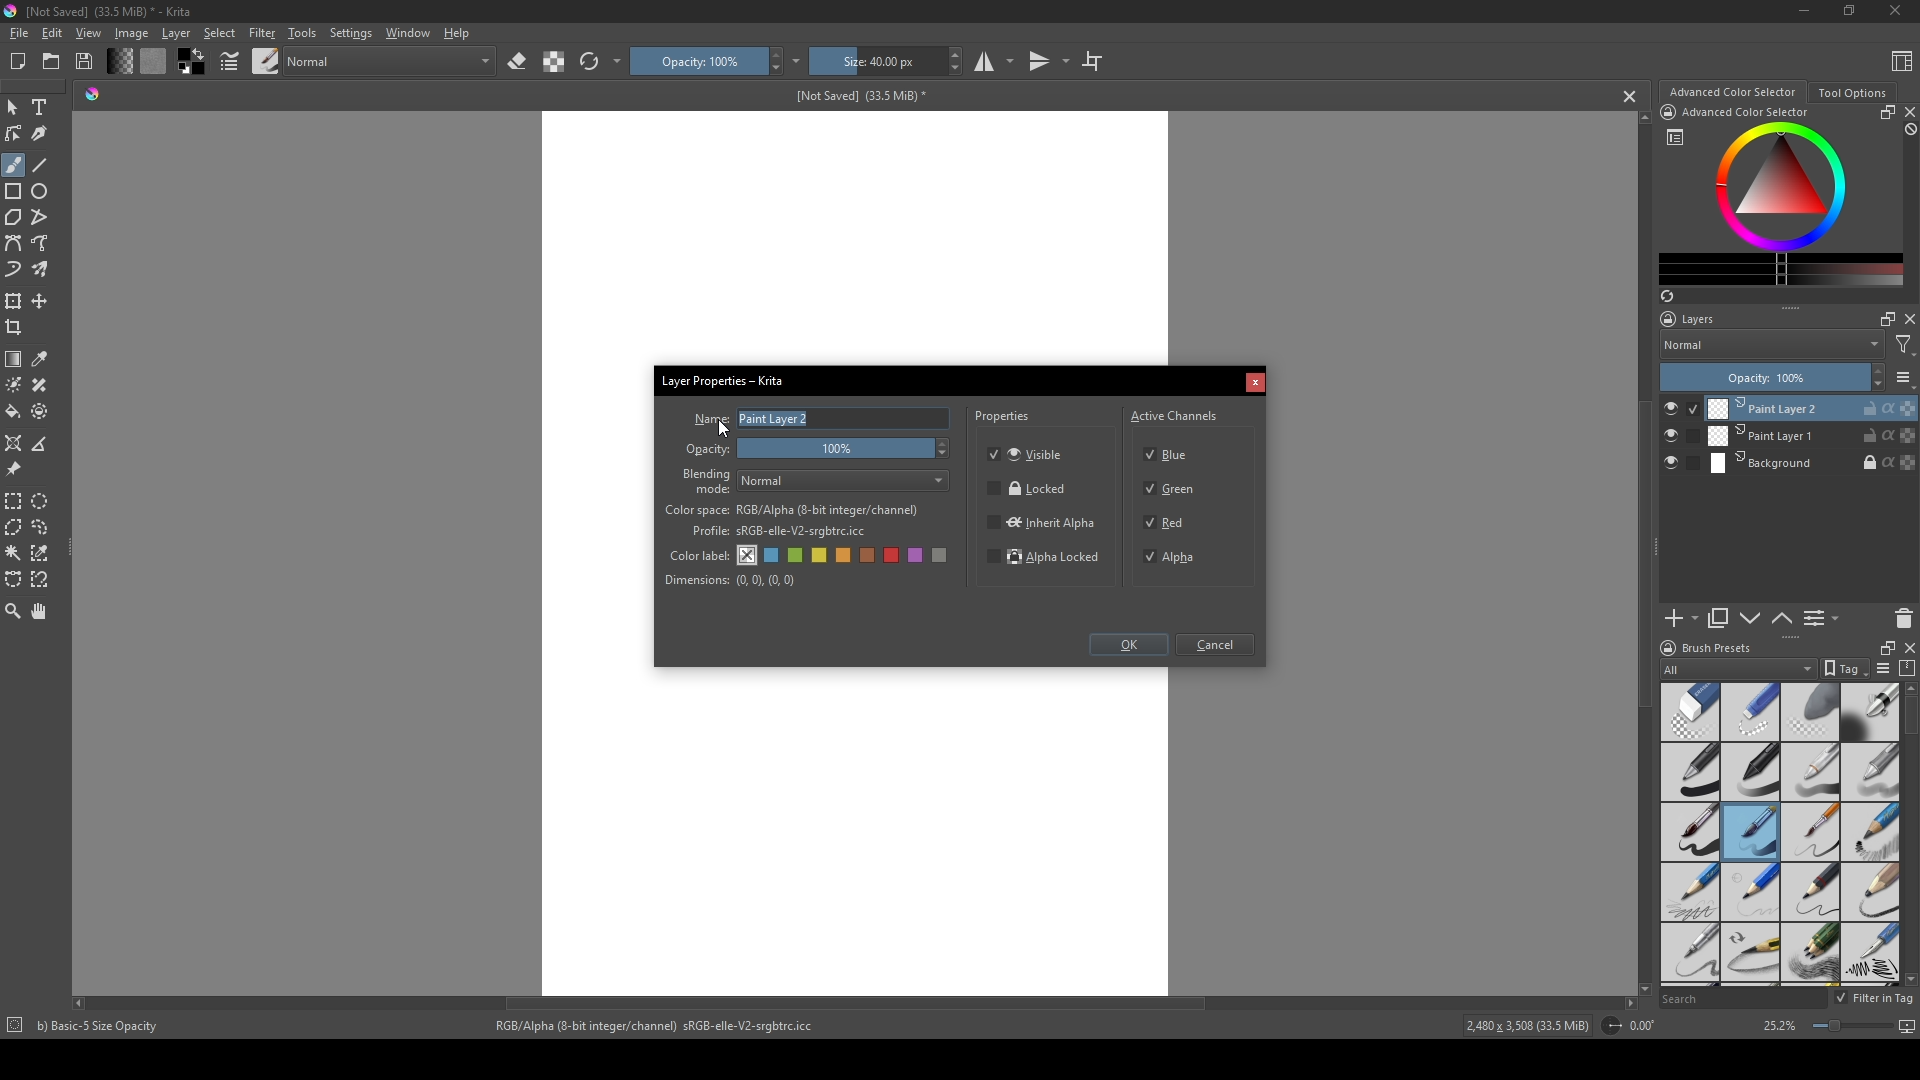  I want to click on calligraphy pen, so click(1870, 955).